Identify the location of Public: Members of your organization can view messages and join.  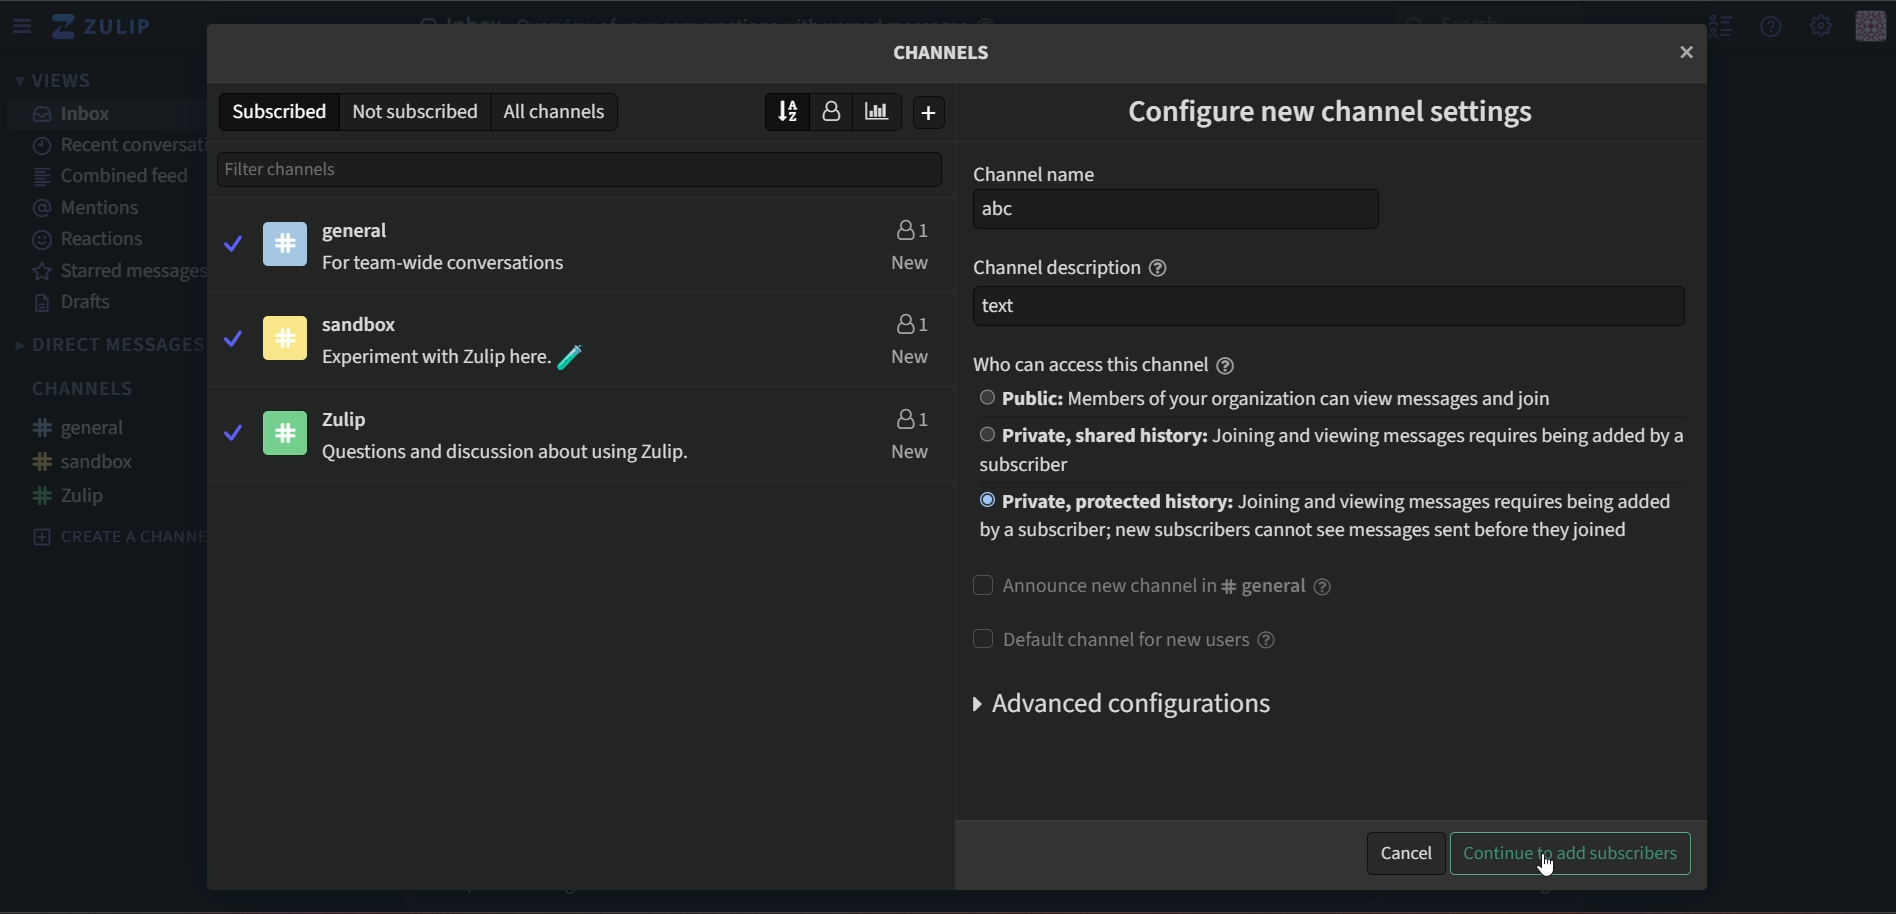
(1275, 398).